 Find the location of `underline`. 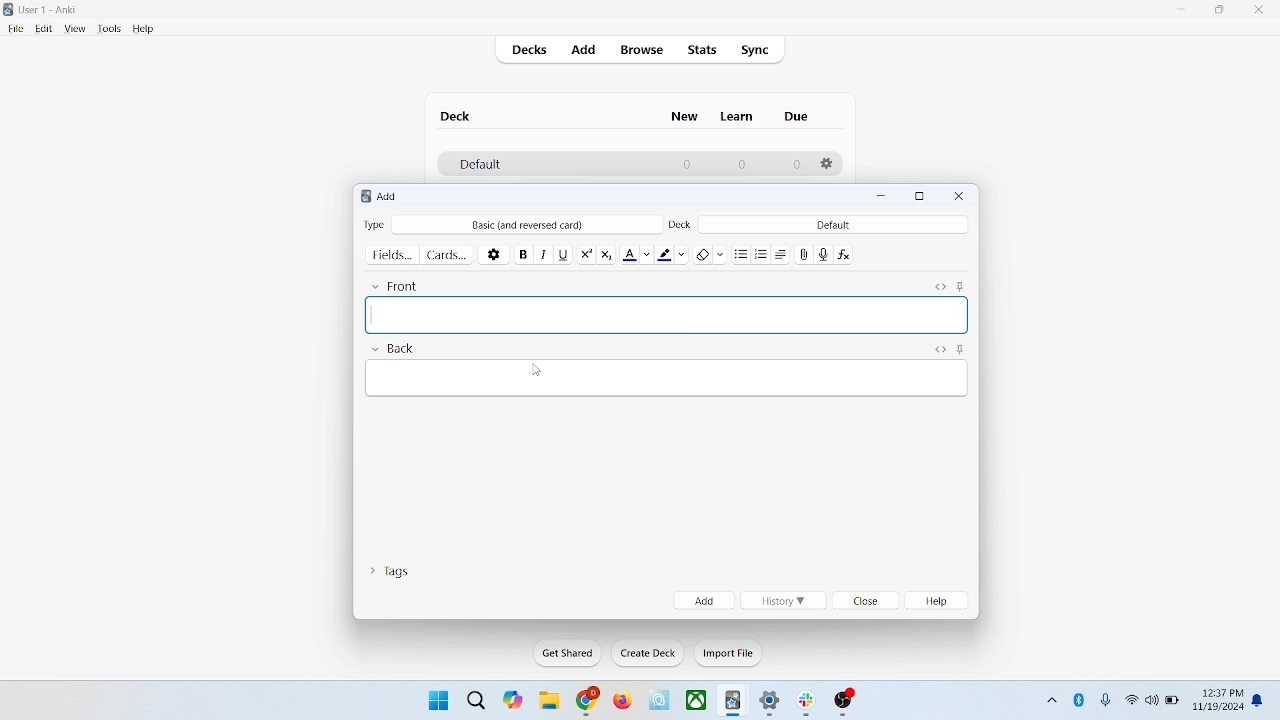

underline is located at coordinates (563, 253).